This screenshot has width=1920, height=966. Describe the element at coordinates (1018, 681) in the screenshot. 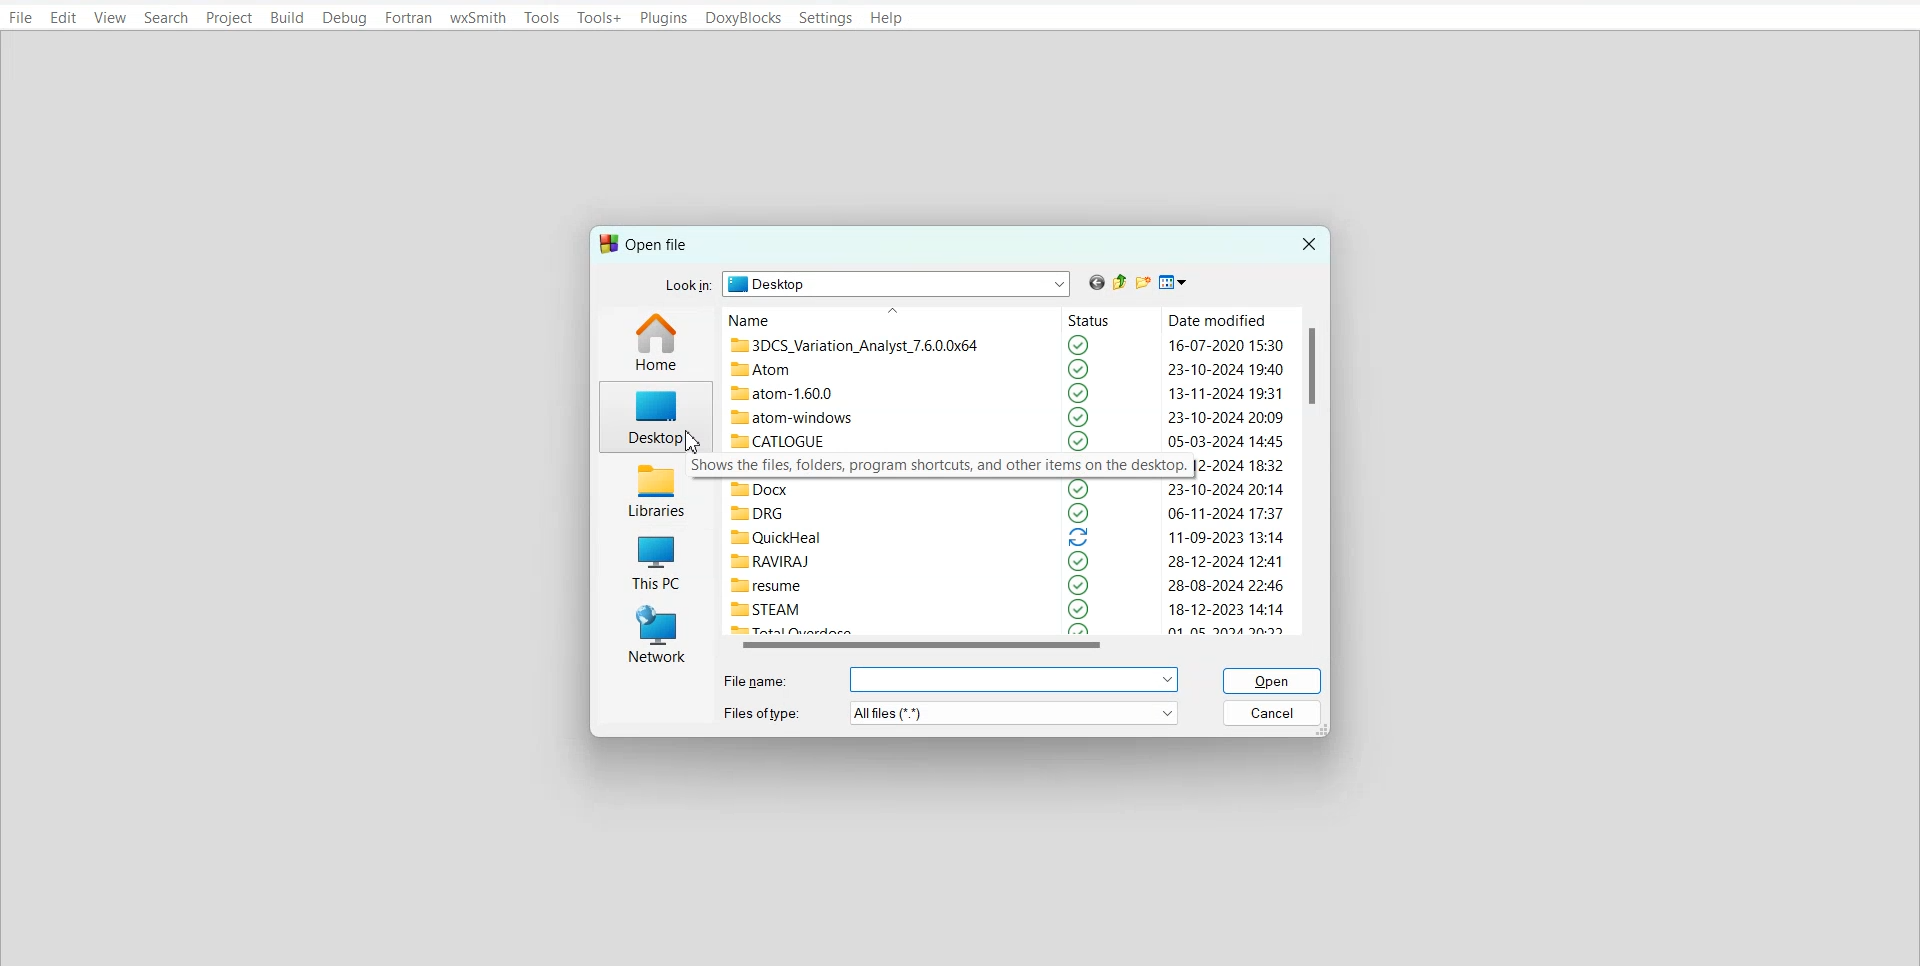

I see `more options` at that location.